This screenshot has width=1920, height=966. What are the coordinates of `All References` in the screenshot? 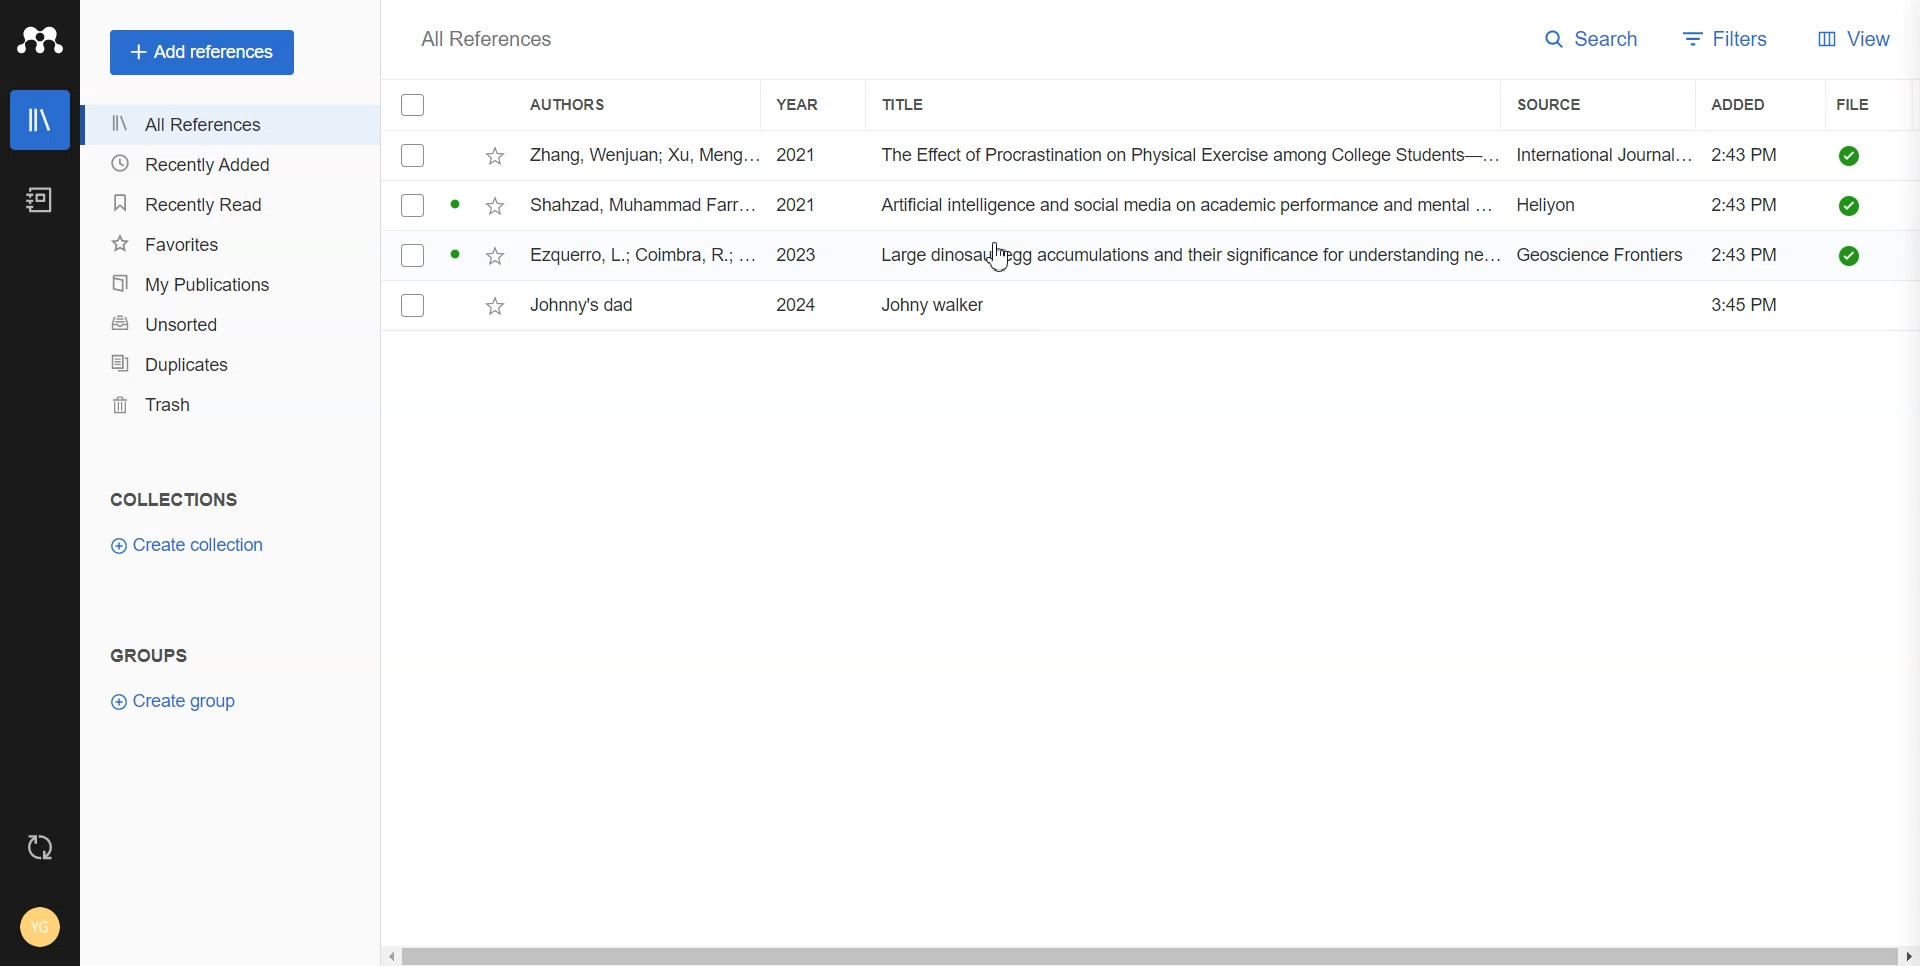 It's located at (221, 125).